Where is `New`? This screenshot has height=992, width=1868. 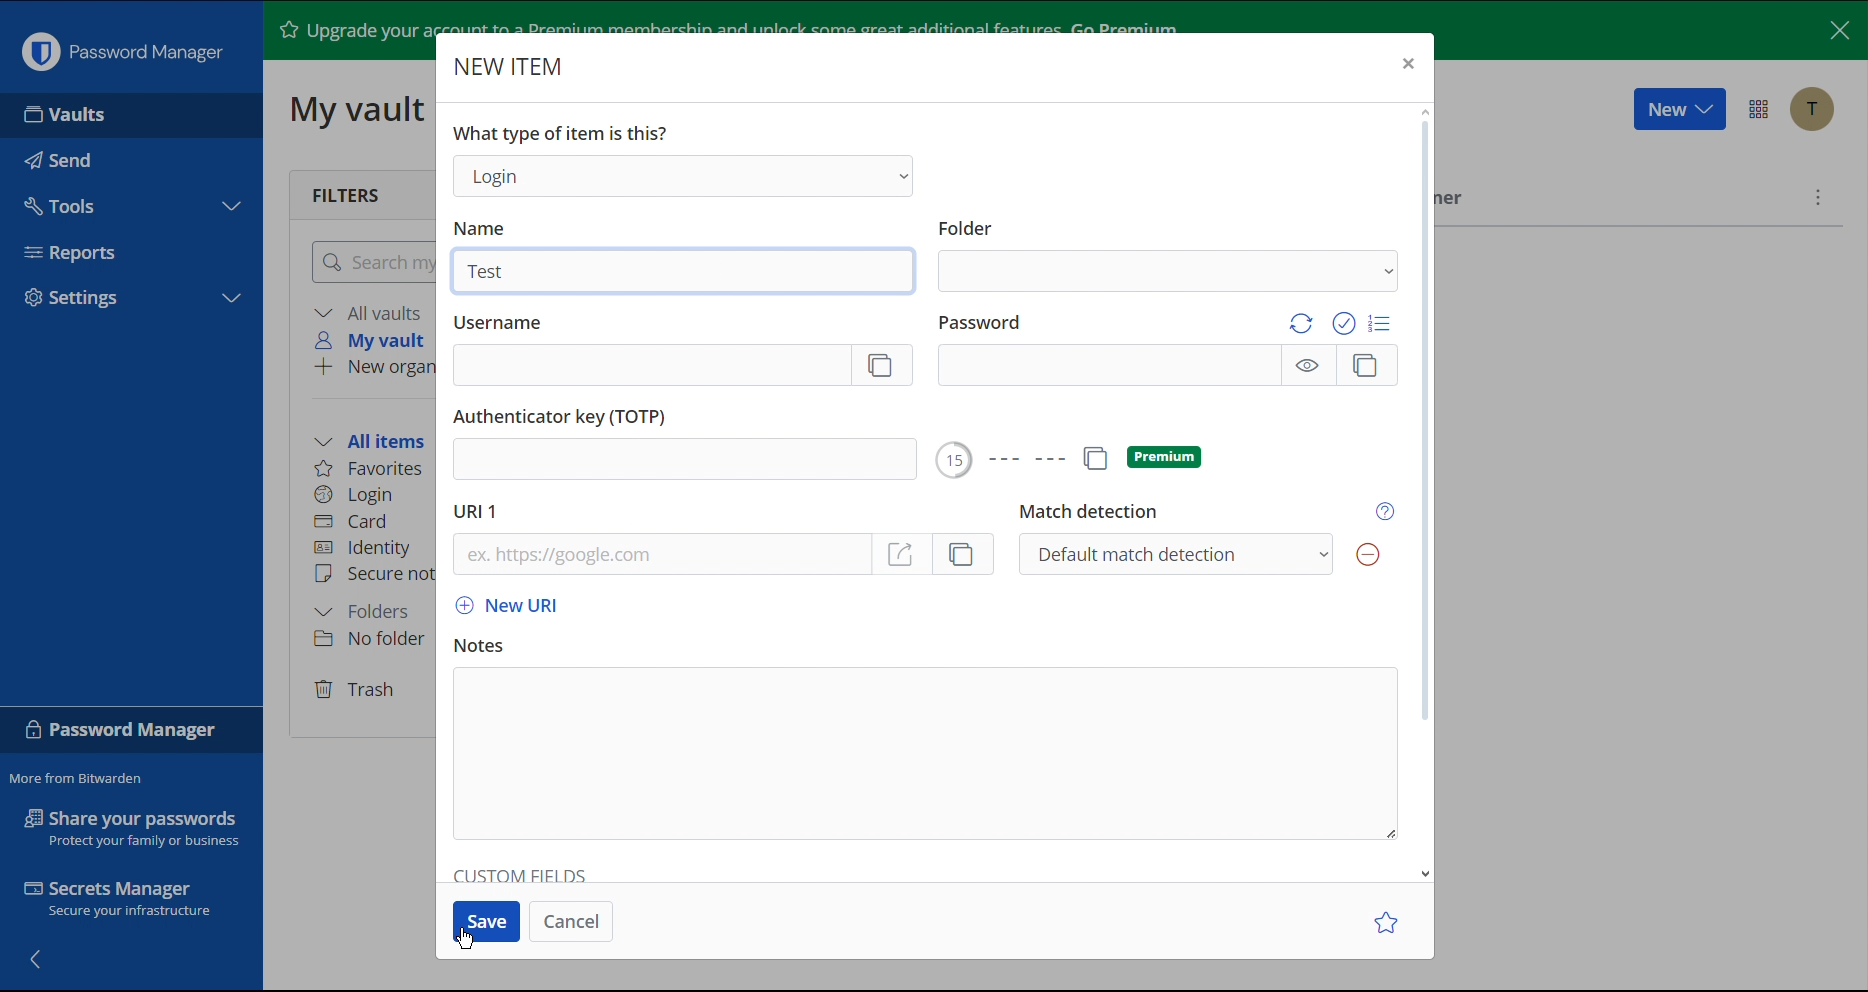 New is located at coordinates (1679, 108).